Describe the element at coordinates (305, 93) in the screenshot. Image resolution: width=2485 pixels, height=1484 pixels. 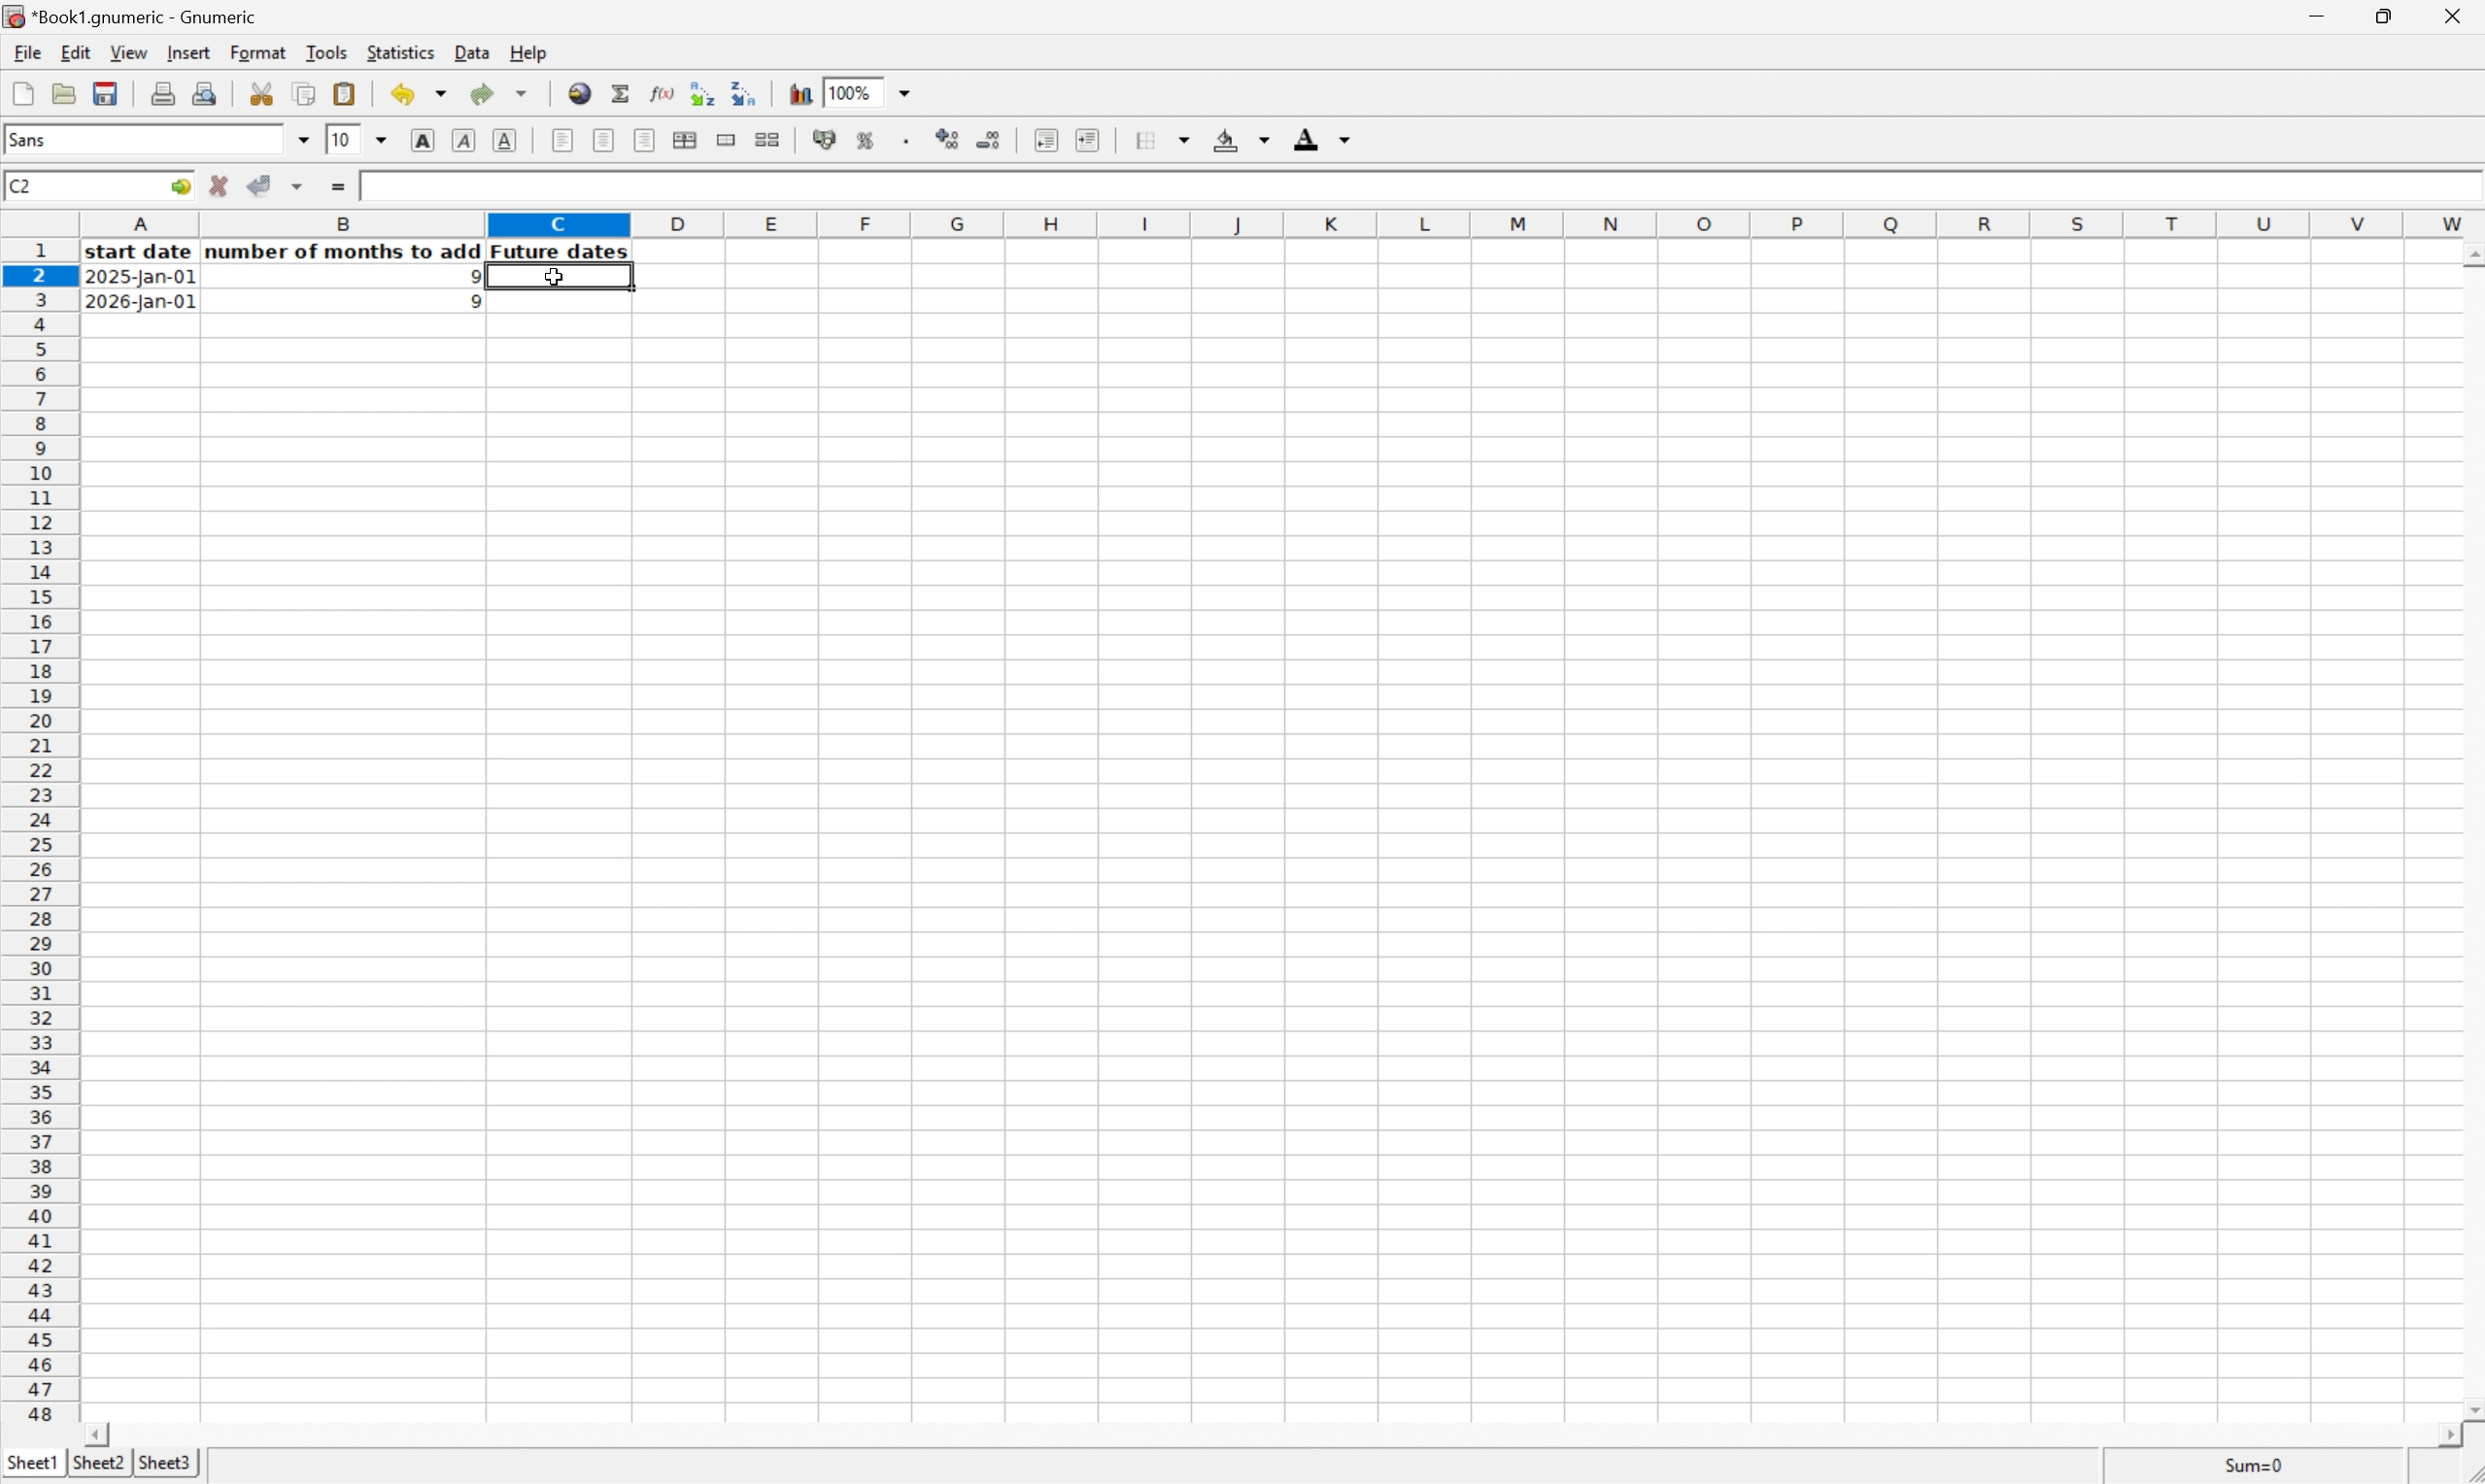
I see `Copy selection` at that location.